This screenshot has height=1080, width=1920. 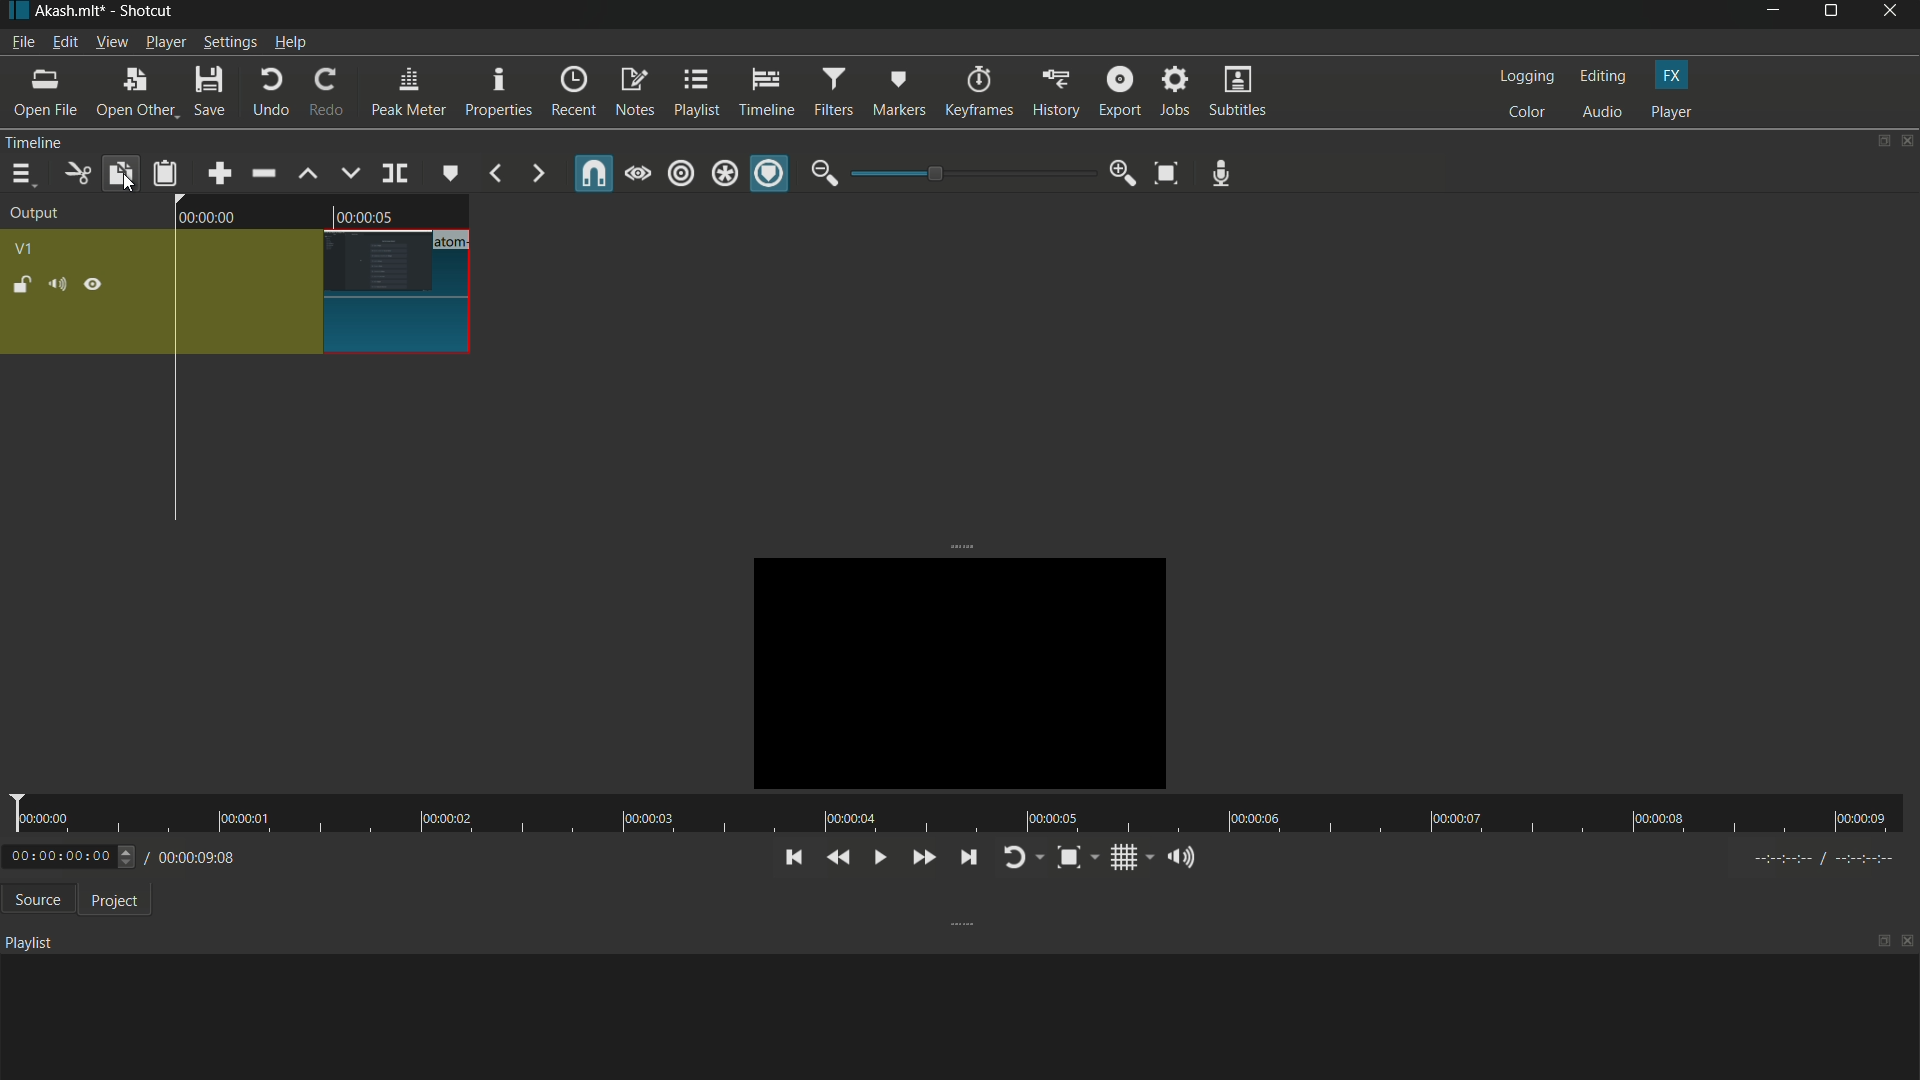 What do you see at coordinates (110, 42) in the screenshot?
I see `view menu` at bounding box center [110, 42].